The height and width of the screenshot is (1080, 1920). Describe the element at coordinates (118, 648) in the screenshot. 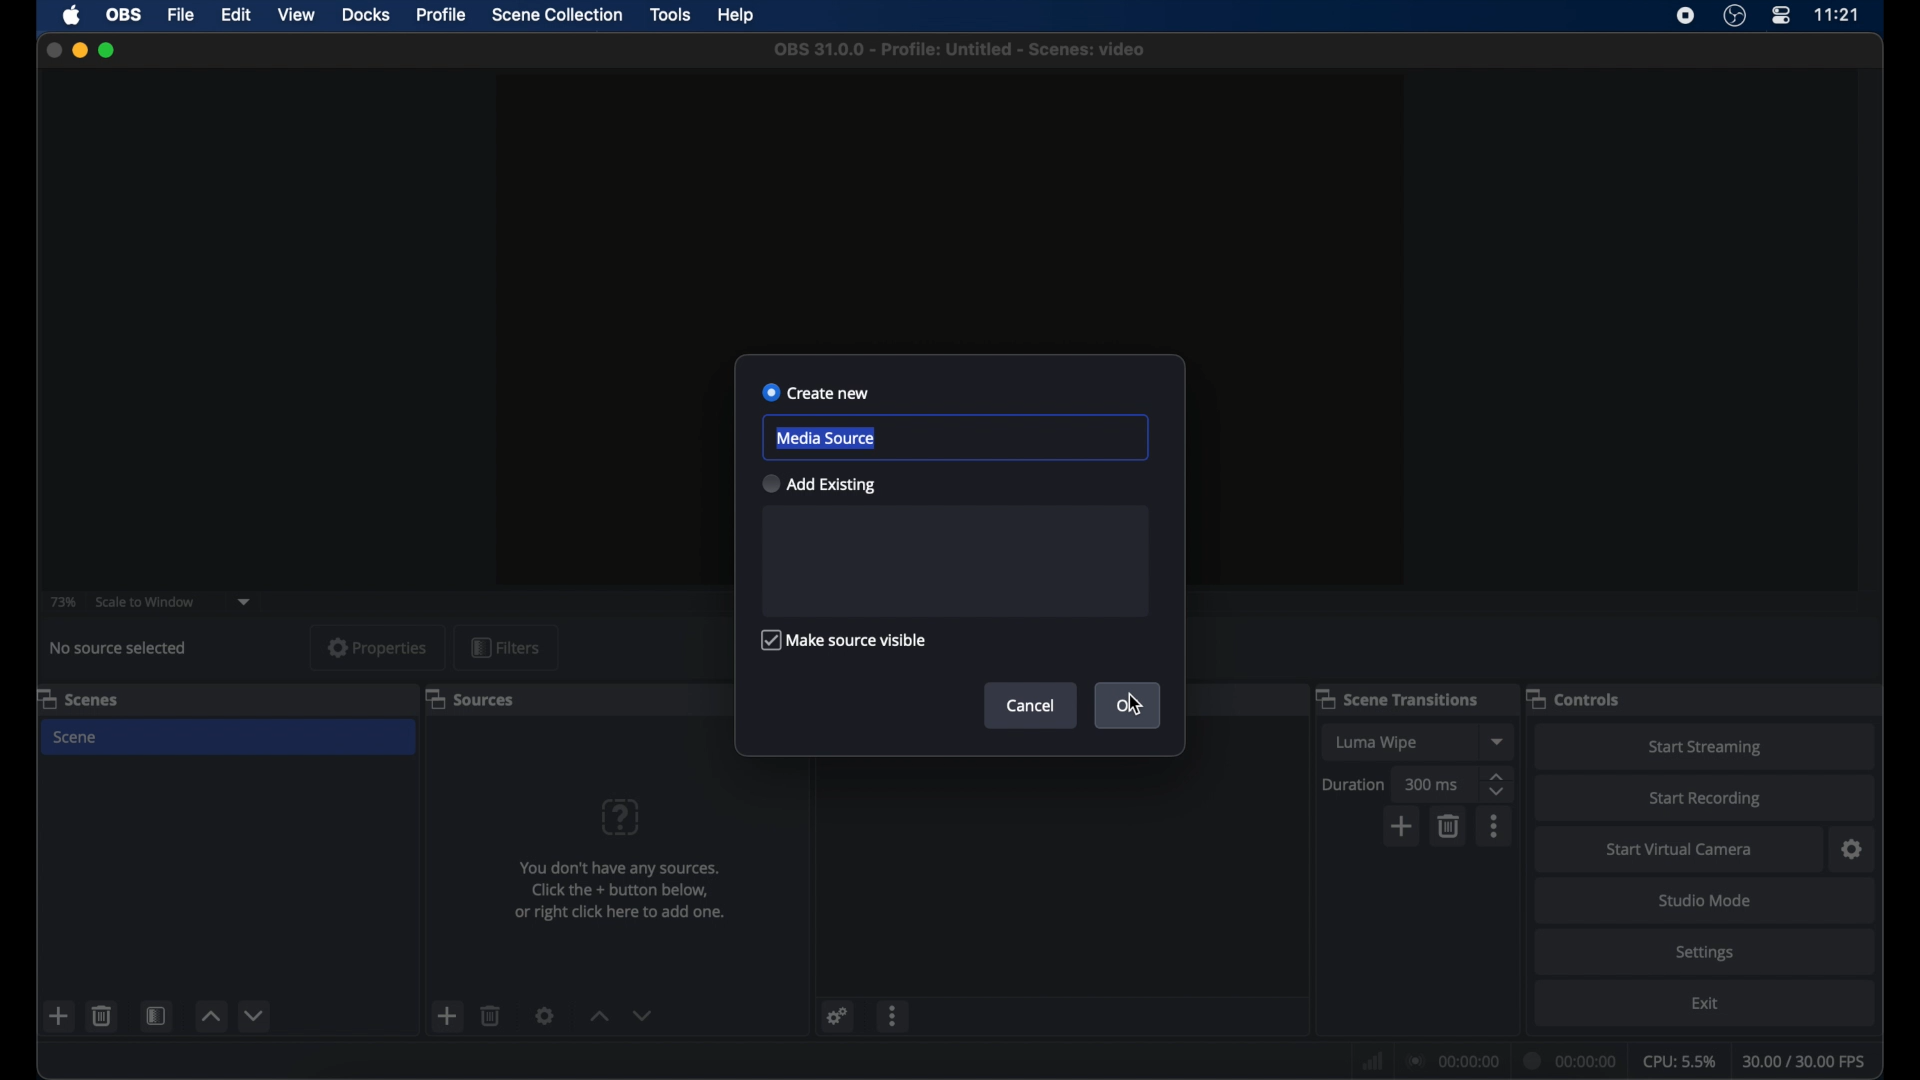

I see `no source selected` at that location.